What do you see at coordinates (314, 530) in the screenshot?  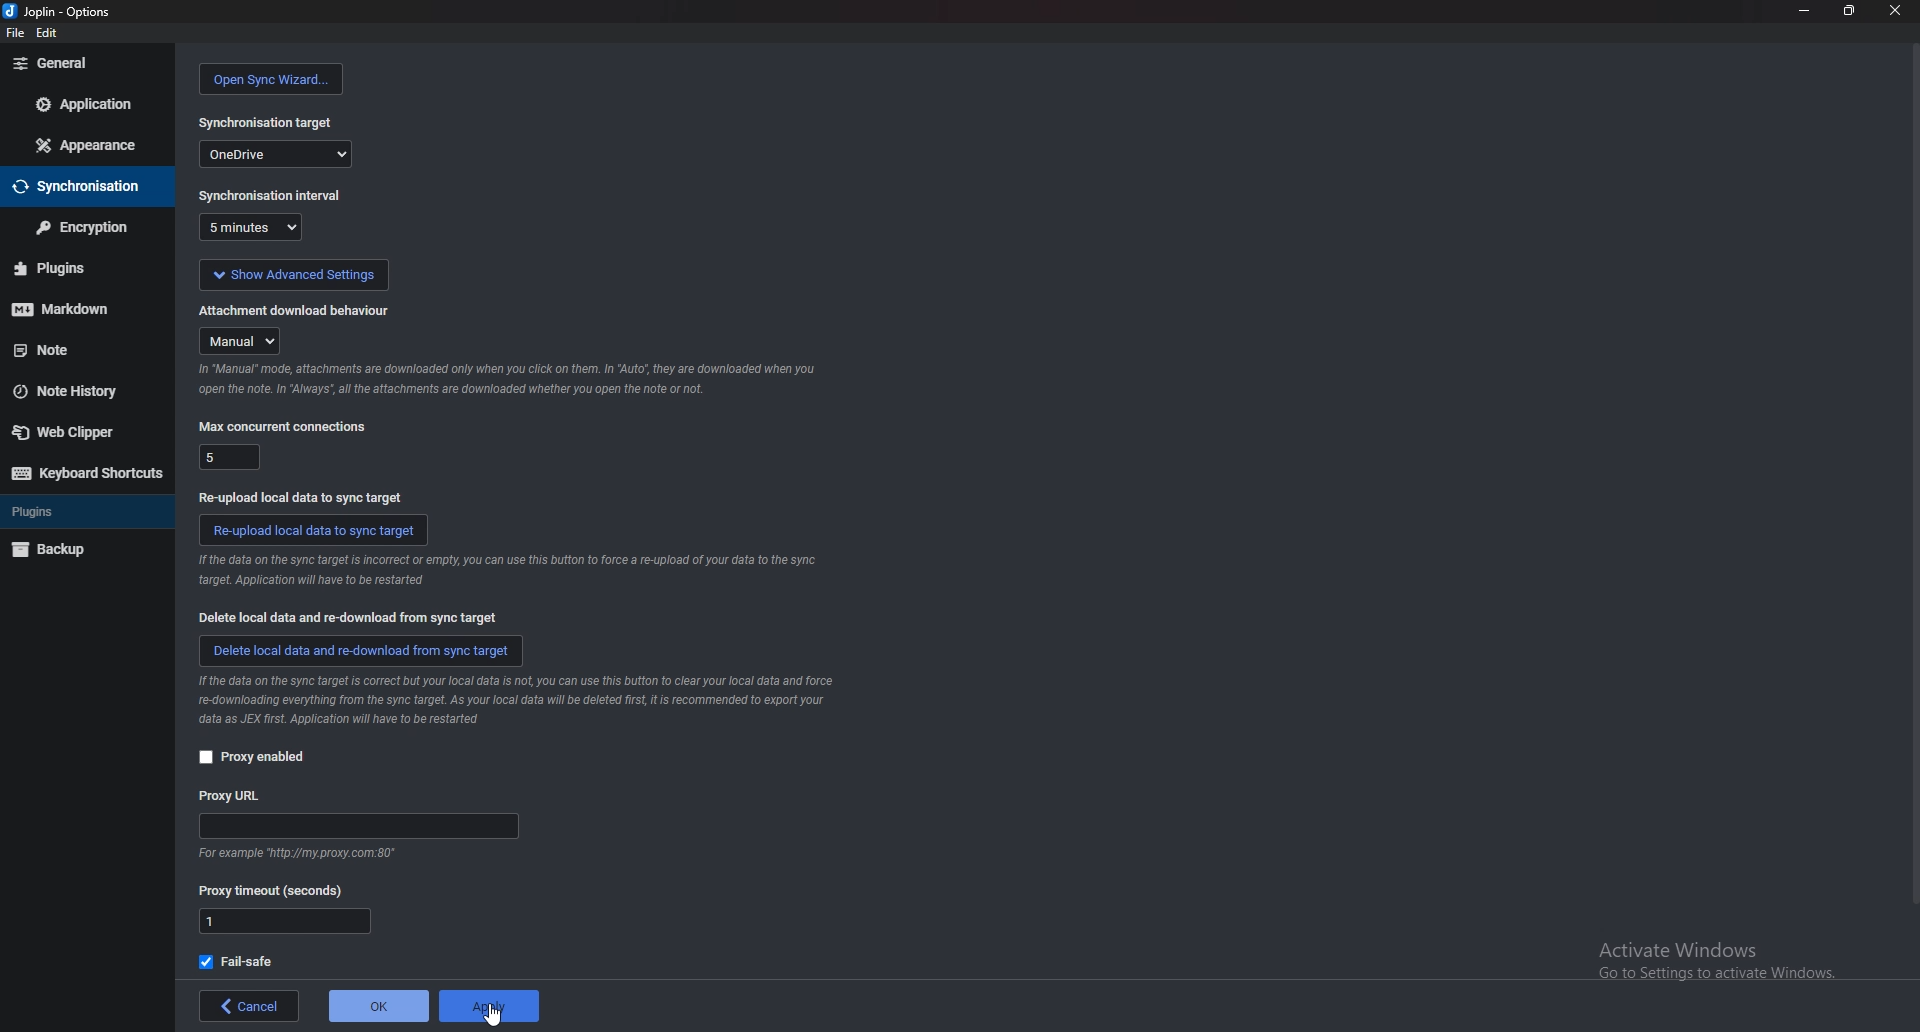 I see `re upload local data` at bounding box center [314, 530].